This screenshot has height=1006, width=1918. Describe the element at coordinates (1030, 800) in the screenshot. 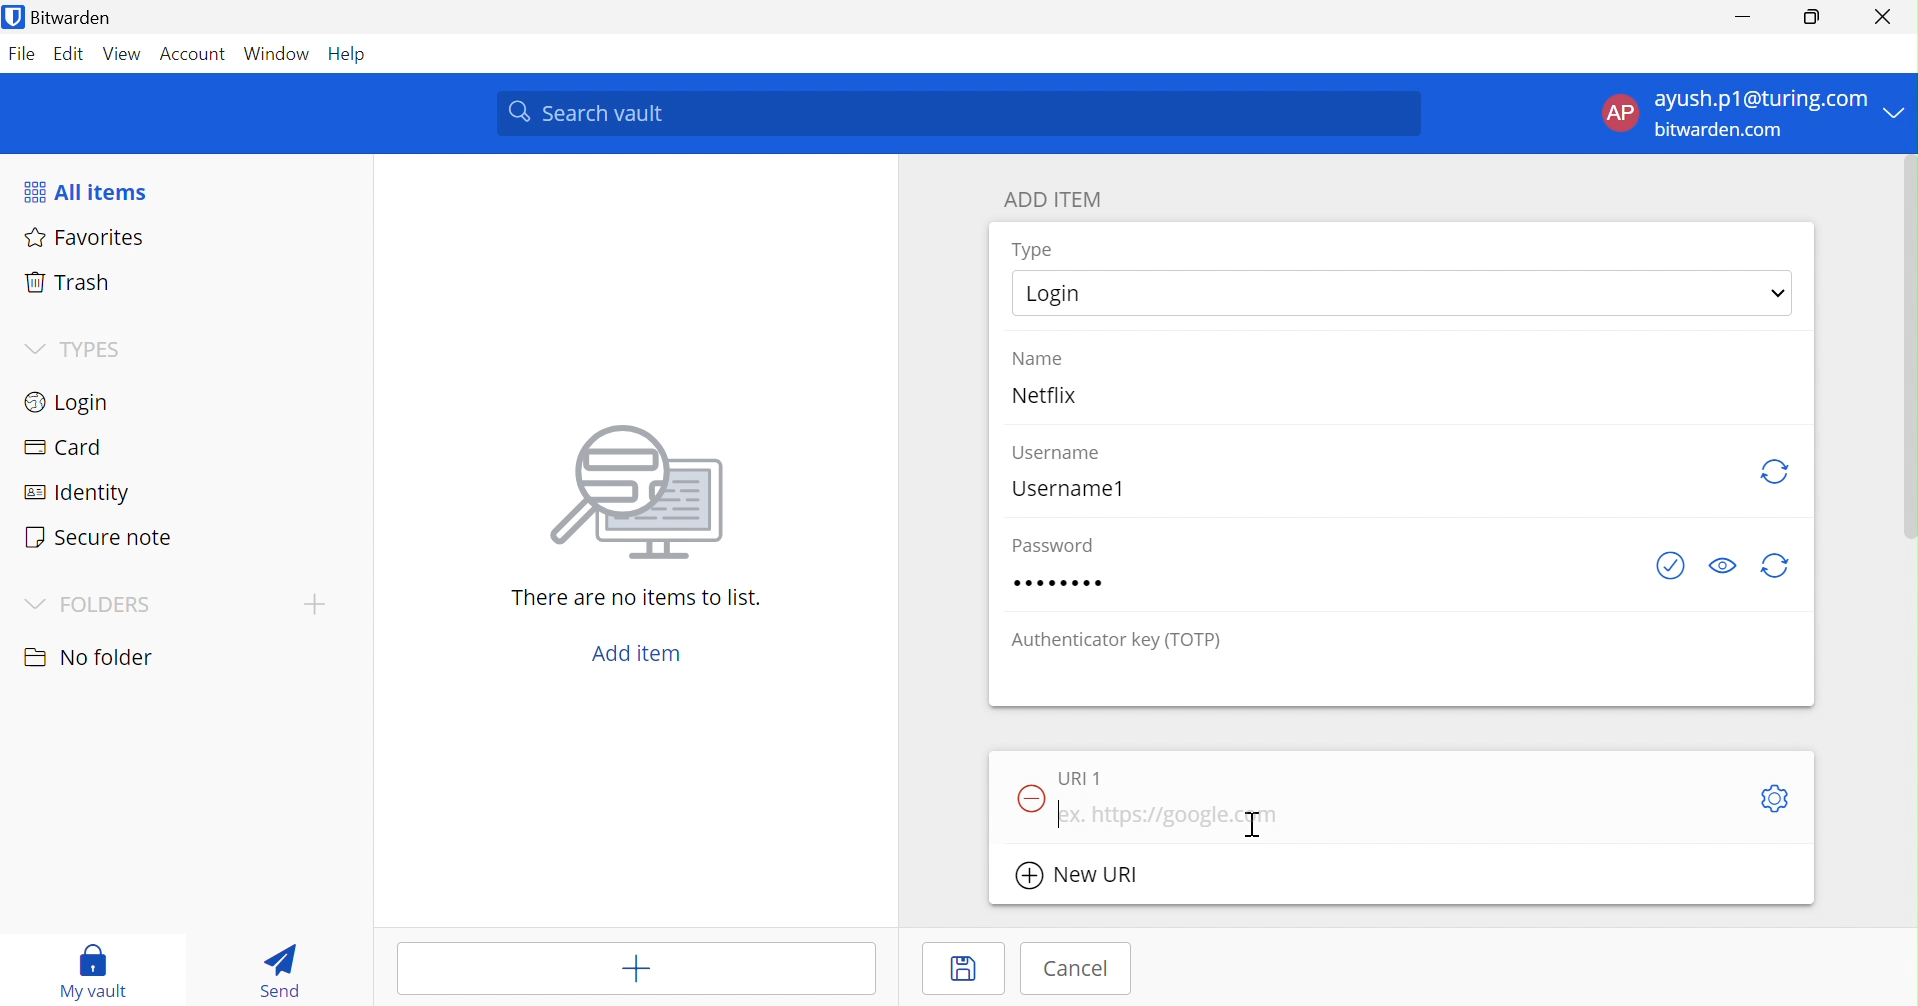

I see `Remove` at that location.